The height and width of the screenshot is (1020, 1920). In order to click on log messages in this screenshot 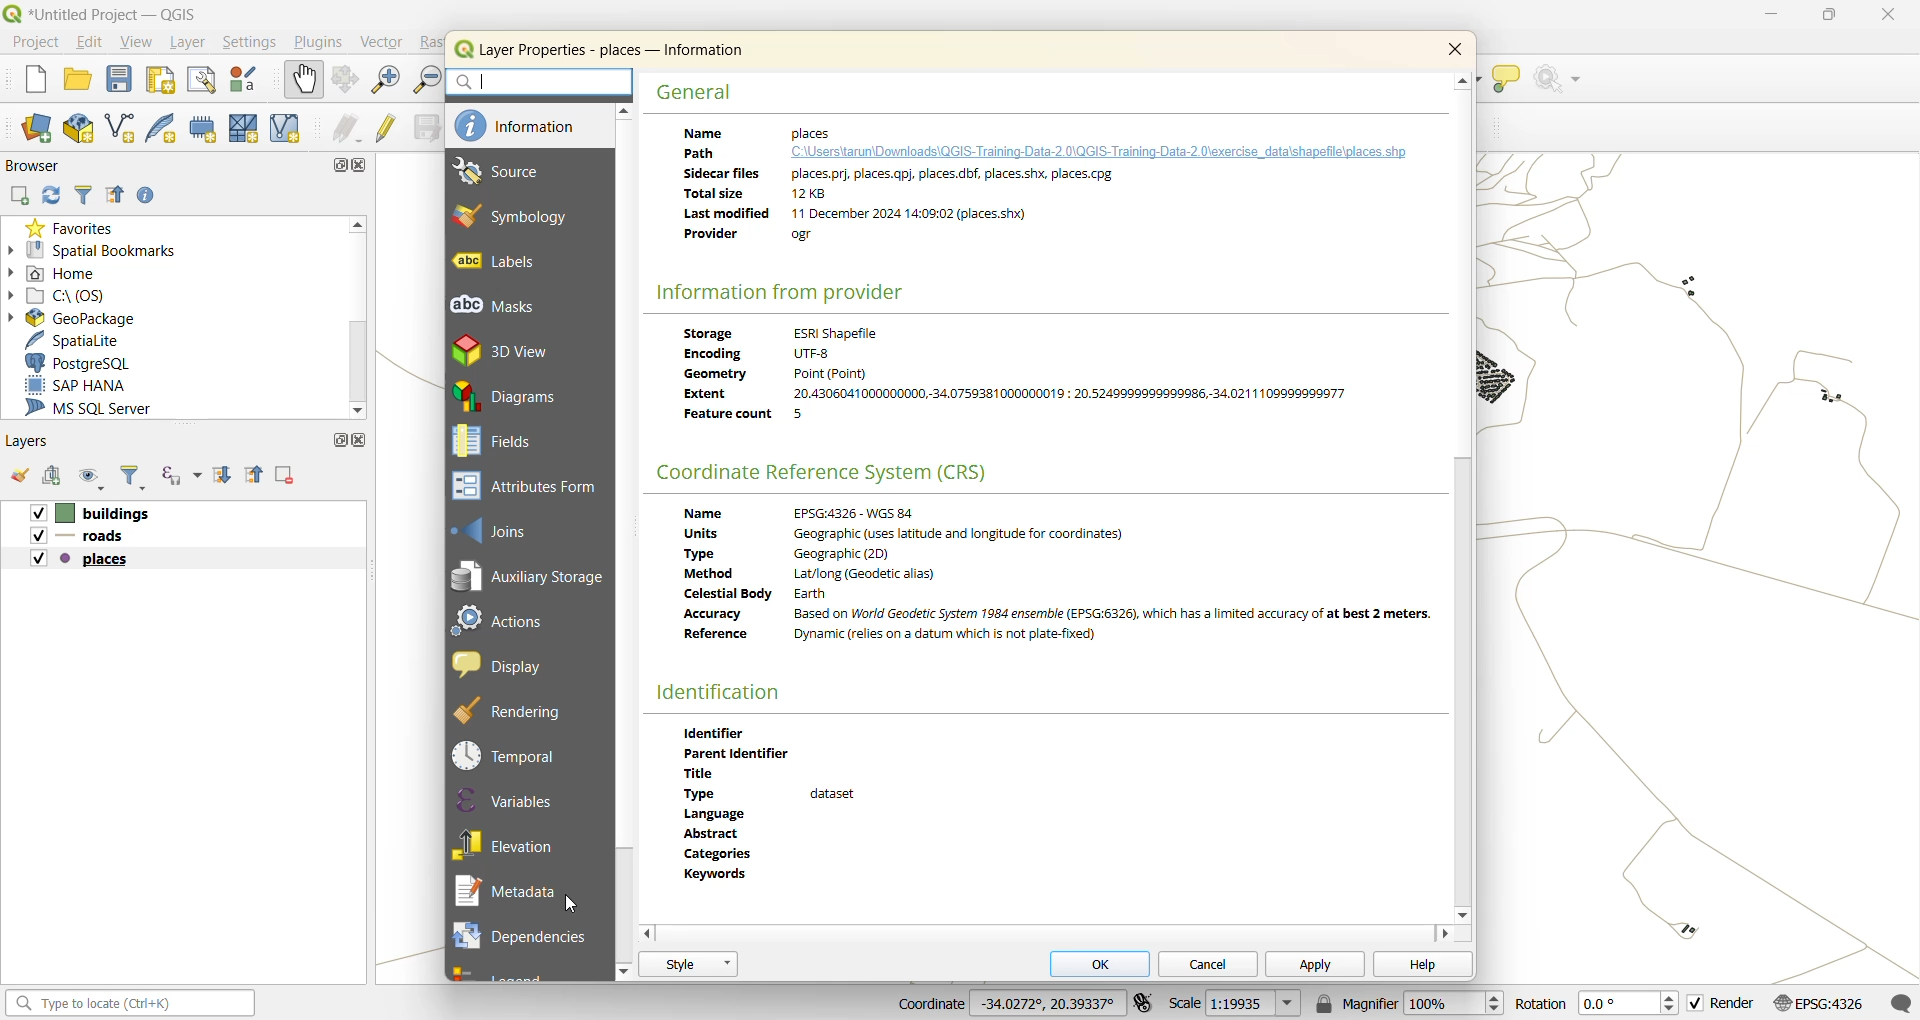, I will do `click(1900, 1000)`.